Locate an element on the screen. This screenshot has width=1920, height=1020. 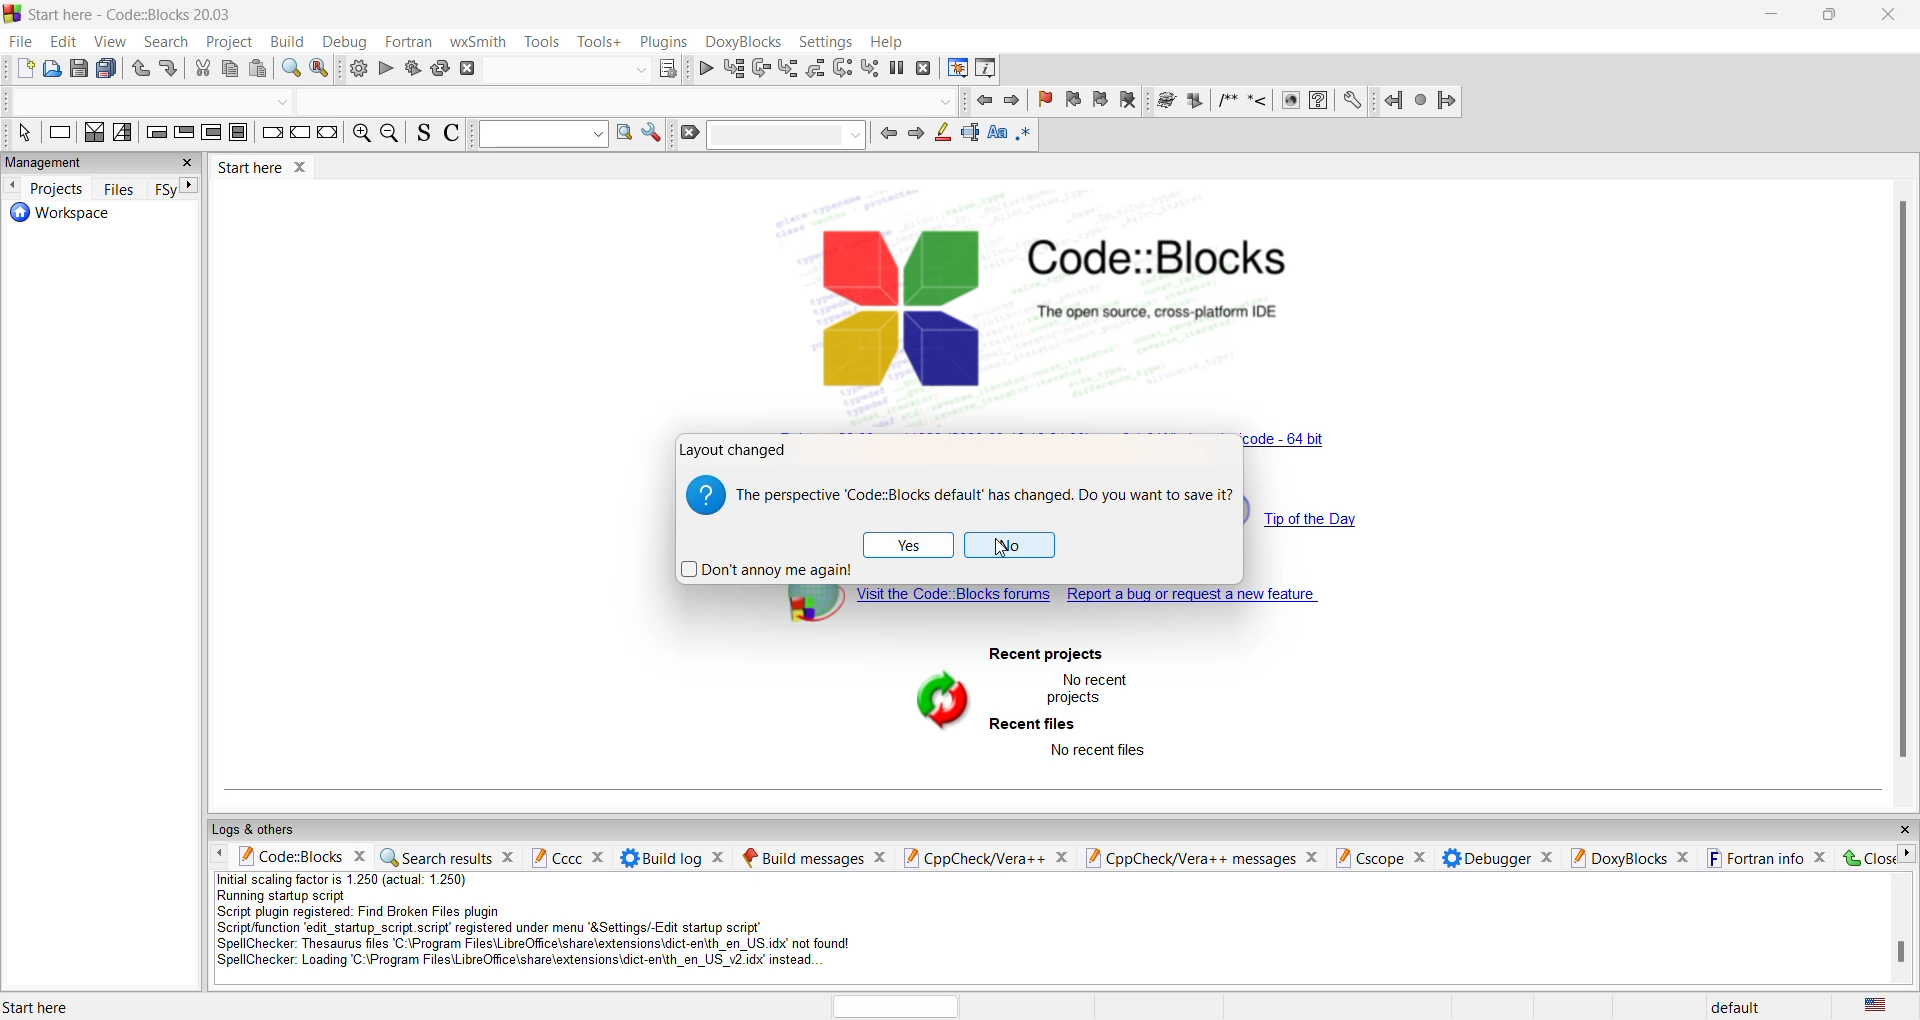
file is located at coordinates (25, 69).